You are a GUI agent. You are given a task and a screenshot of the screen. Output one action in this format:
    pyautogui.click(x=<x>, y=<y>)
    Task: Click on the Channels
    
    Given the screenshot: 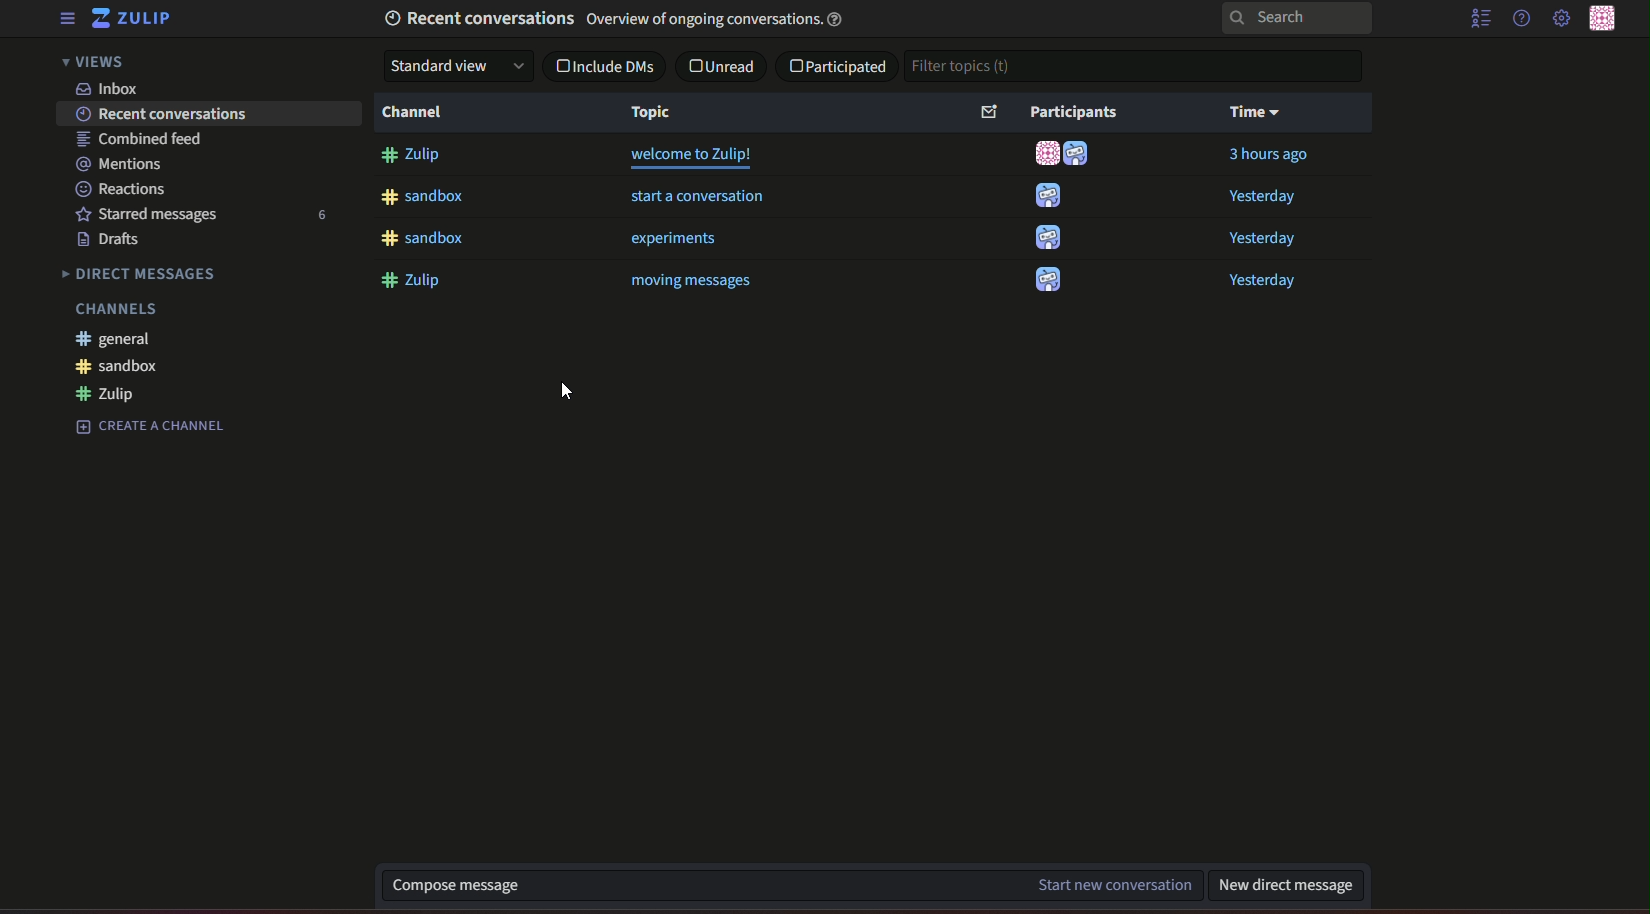 What is the action you would take?
    pyautogui.click(x=114, y=310)
    